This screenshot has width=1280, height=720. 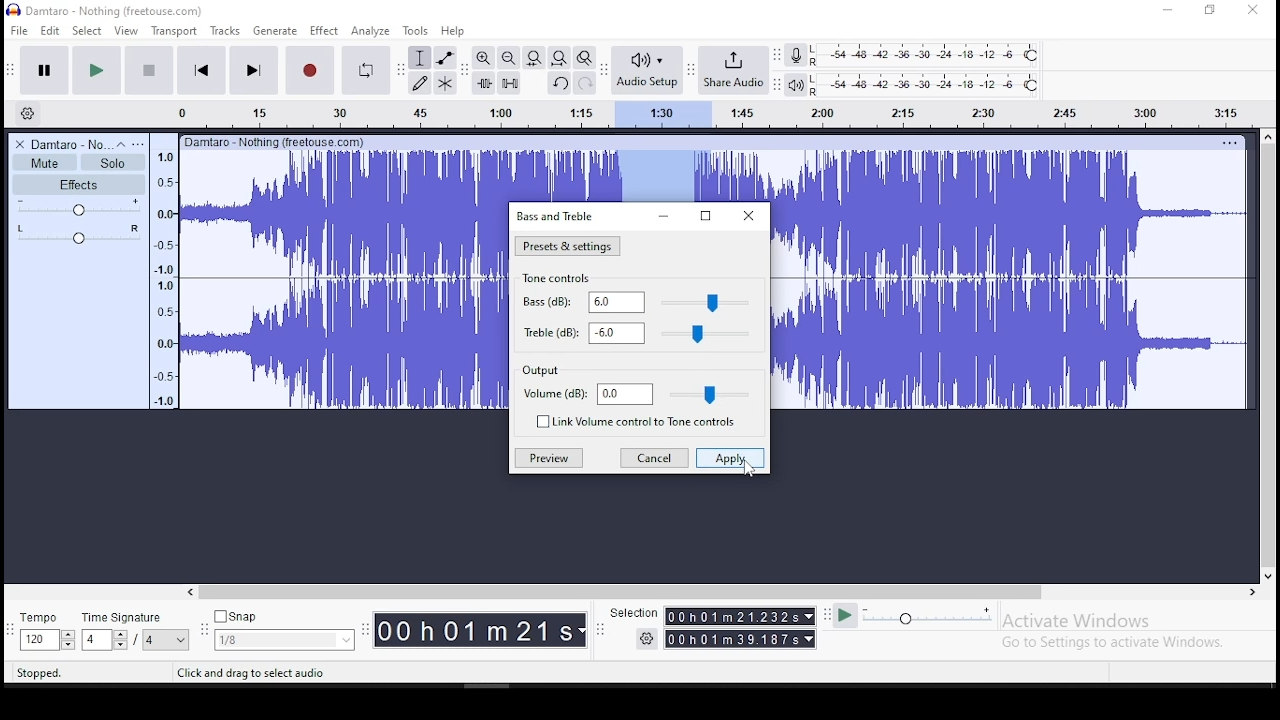 What do you see at coordinates (269, 640) in the screenshot?
I see `1/8` at bounding box center [269, 640].